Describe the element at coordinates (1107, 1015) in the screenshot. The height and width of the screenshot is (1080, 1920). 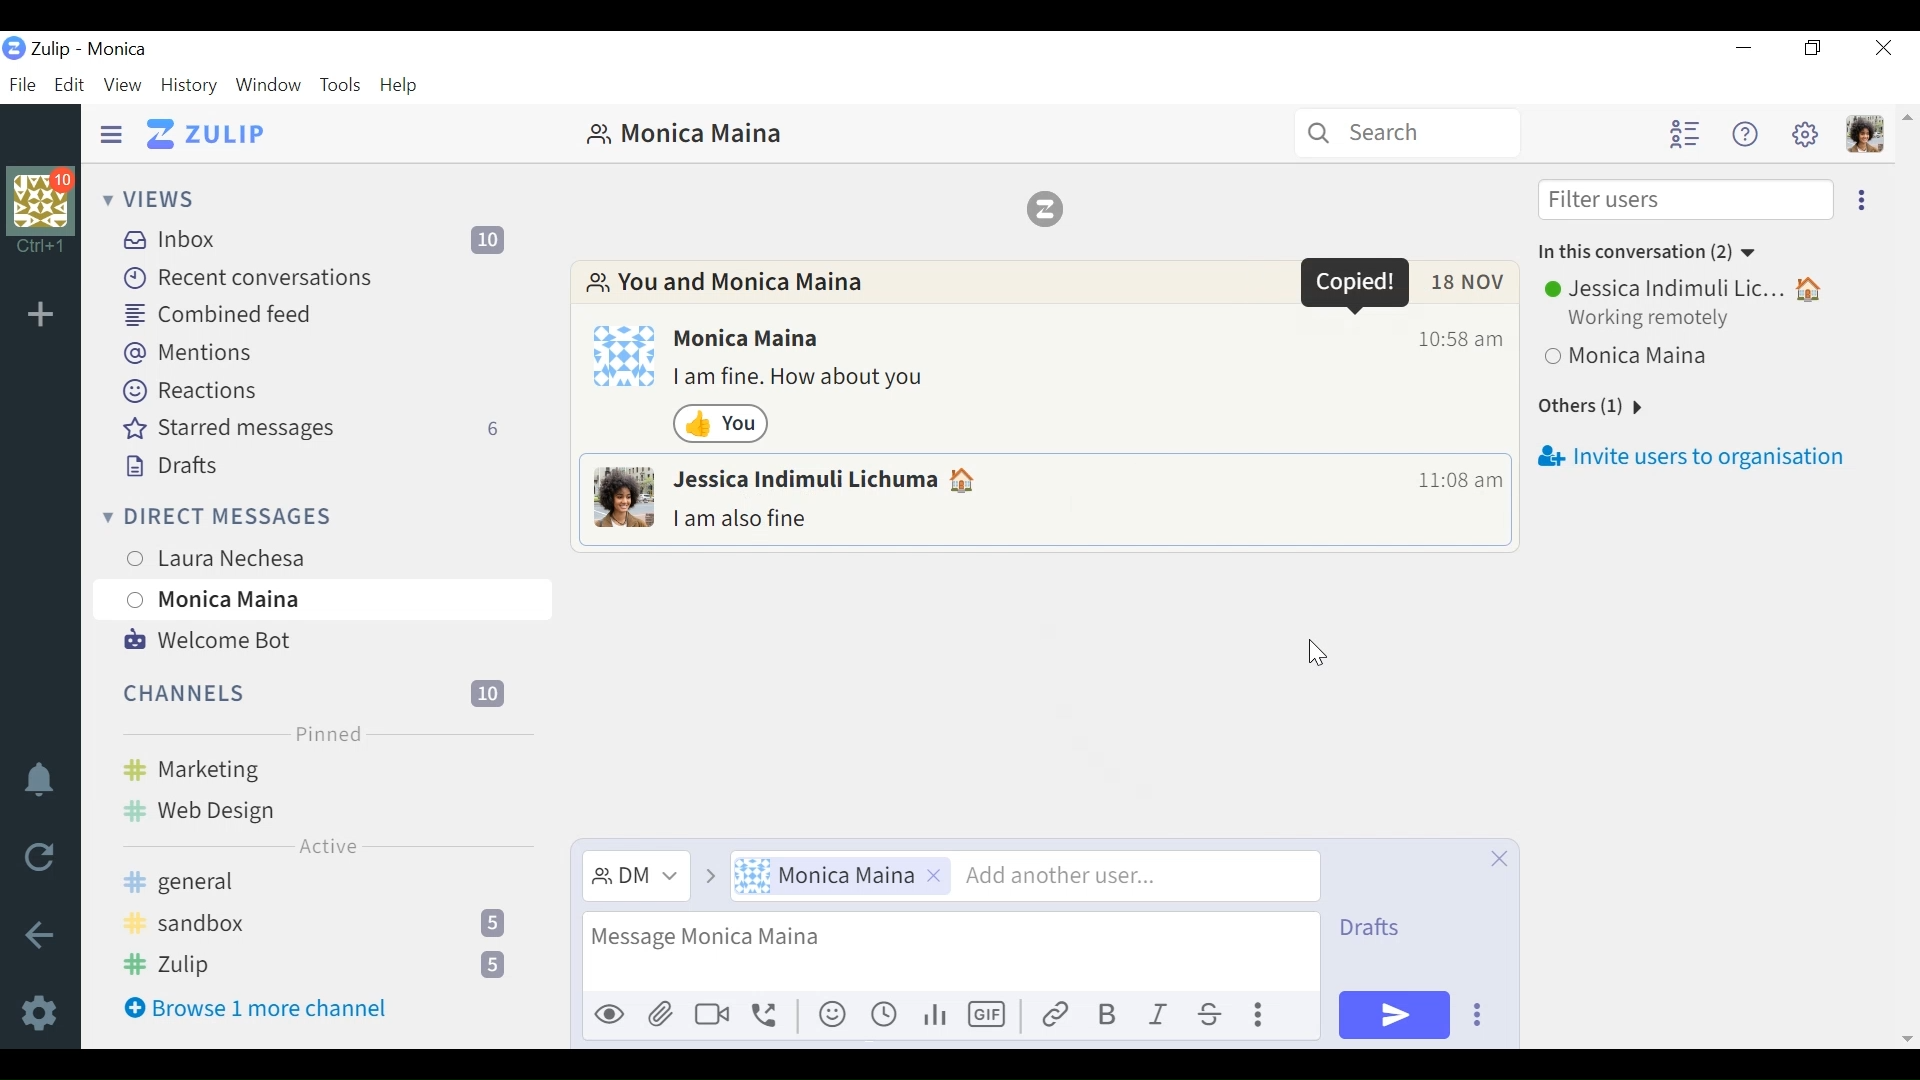
I see `Bold` at that location.